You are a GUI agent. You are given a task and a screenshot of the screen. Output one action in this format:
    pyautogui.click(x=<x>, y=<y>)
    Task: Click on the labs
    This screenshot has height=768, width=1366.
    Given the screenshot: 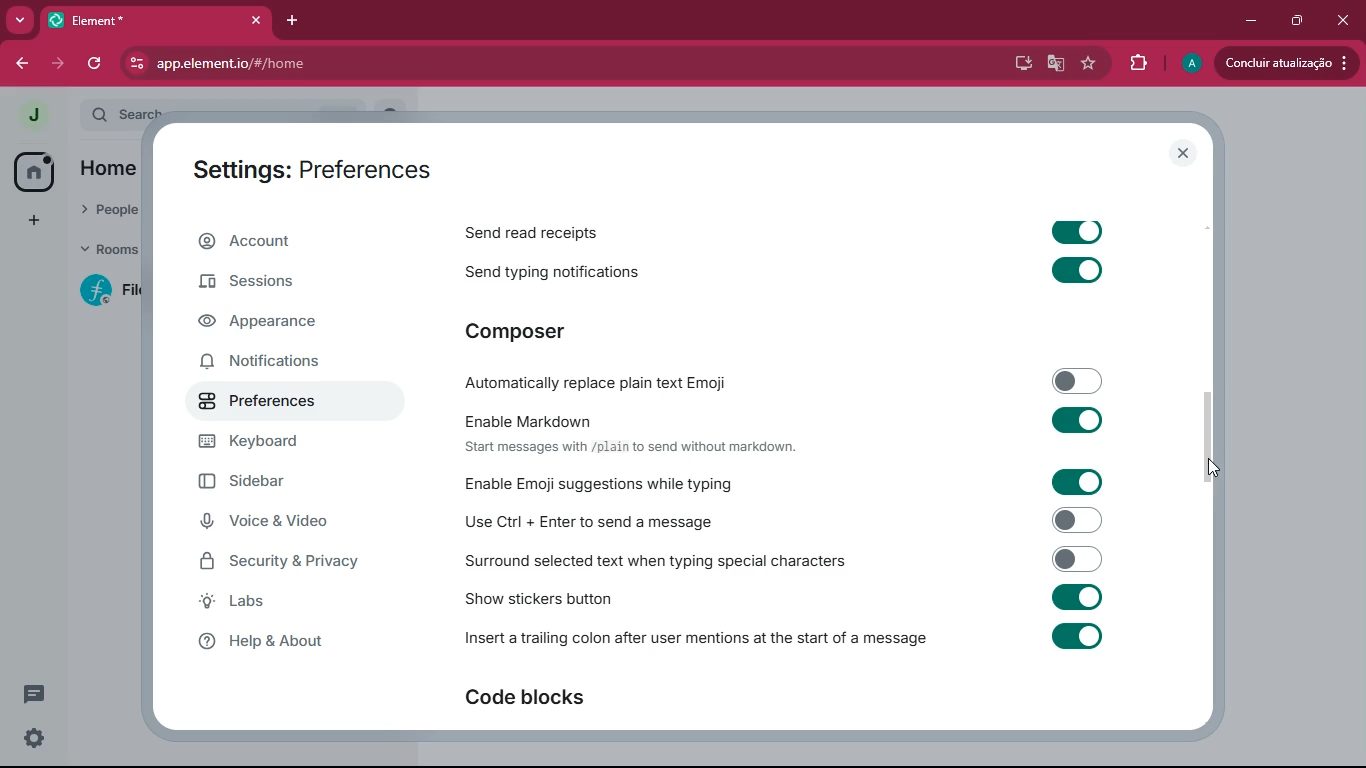 What is the action you would take?
    pyautogui.click(x=288, y=603)
    